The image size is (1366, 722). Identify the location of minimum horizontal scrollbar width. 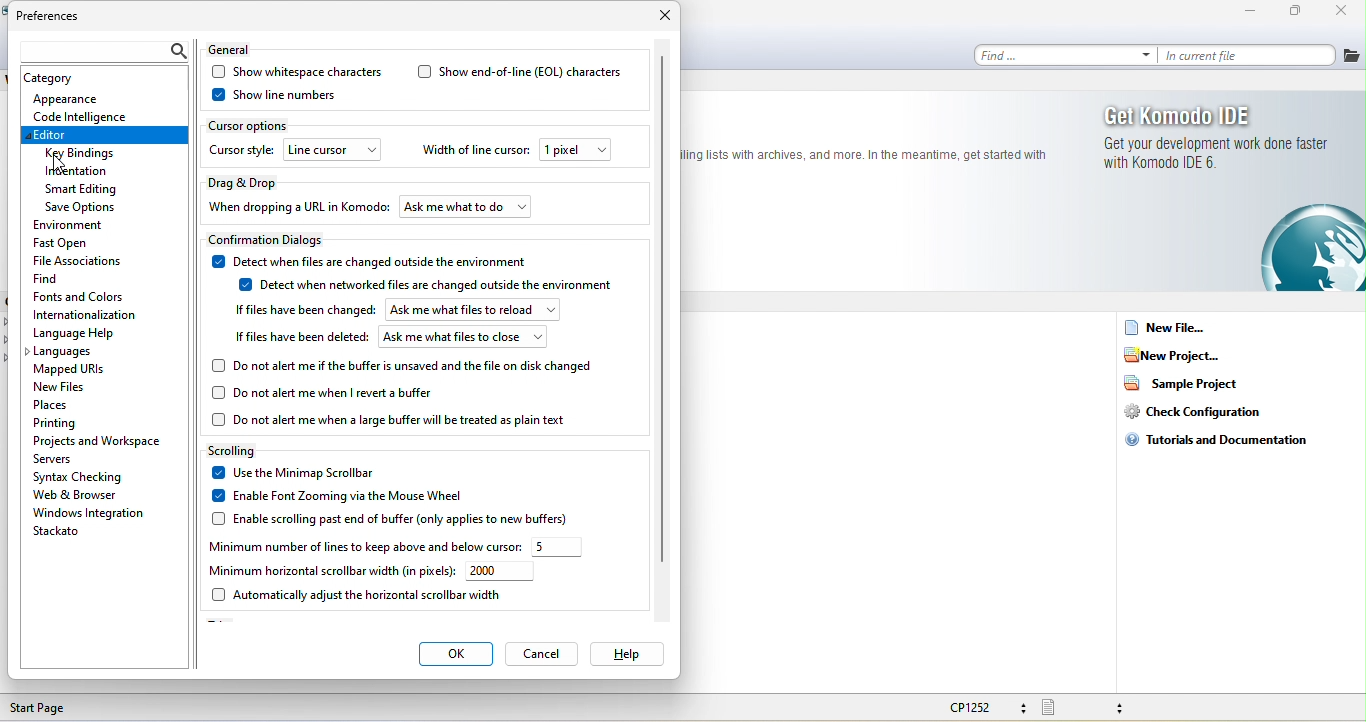
(328, 572).